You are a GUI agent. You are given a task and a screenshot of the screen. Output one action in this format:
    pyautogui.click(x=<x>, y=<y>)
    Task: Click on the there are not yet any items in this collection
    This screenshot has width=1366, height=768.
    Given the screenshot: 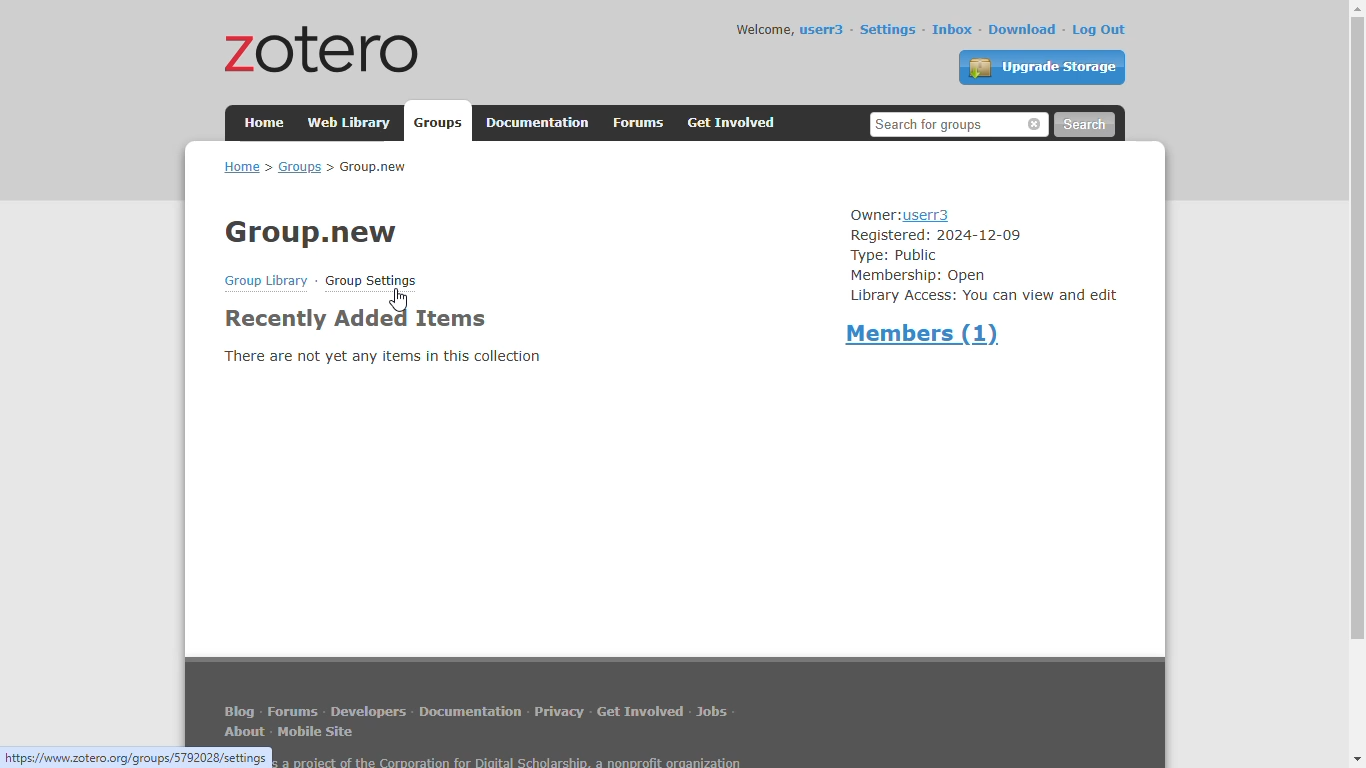 What is the action you would take?
    pyautogui.click(x=382, y=356)
    